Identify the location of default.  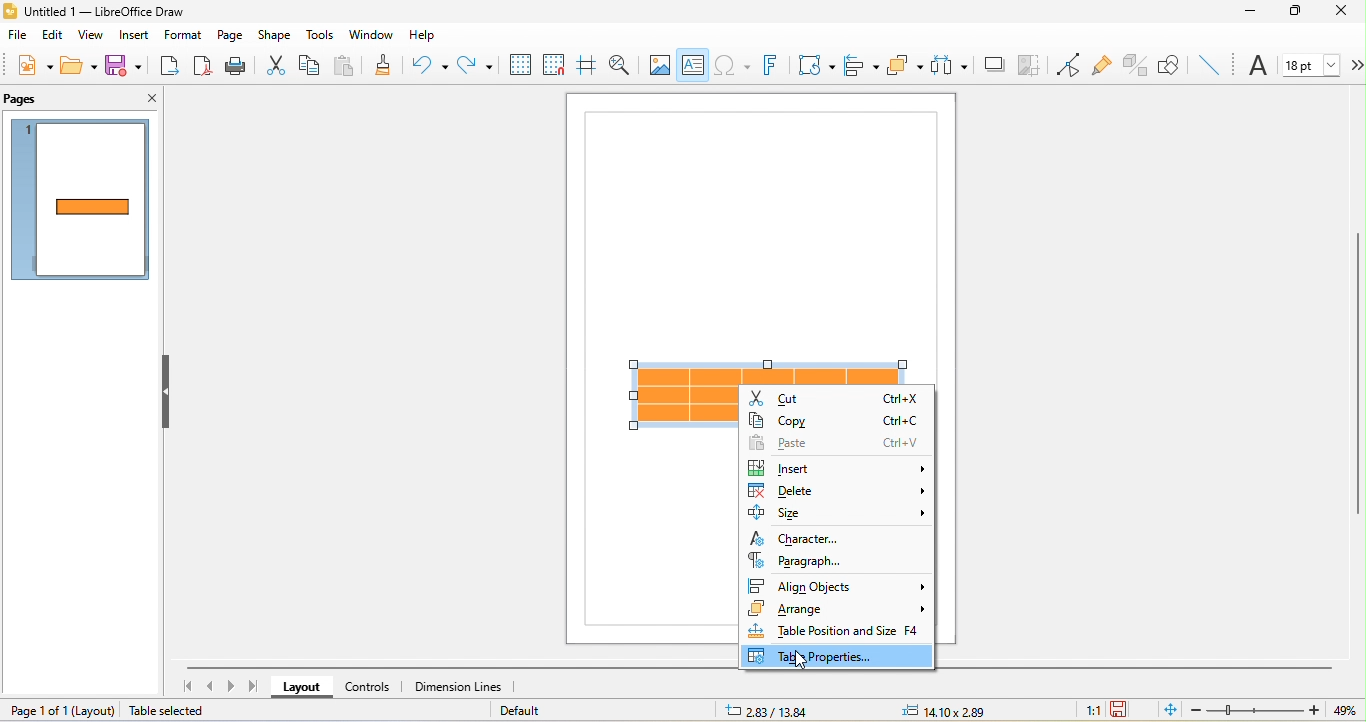
(542, 710).